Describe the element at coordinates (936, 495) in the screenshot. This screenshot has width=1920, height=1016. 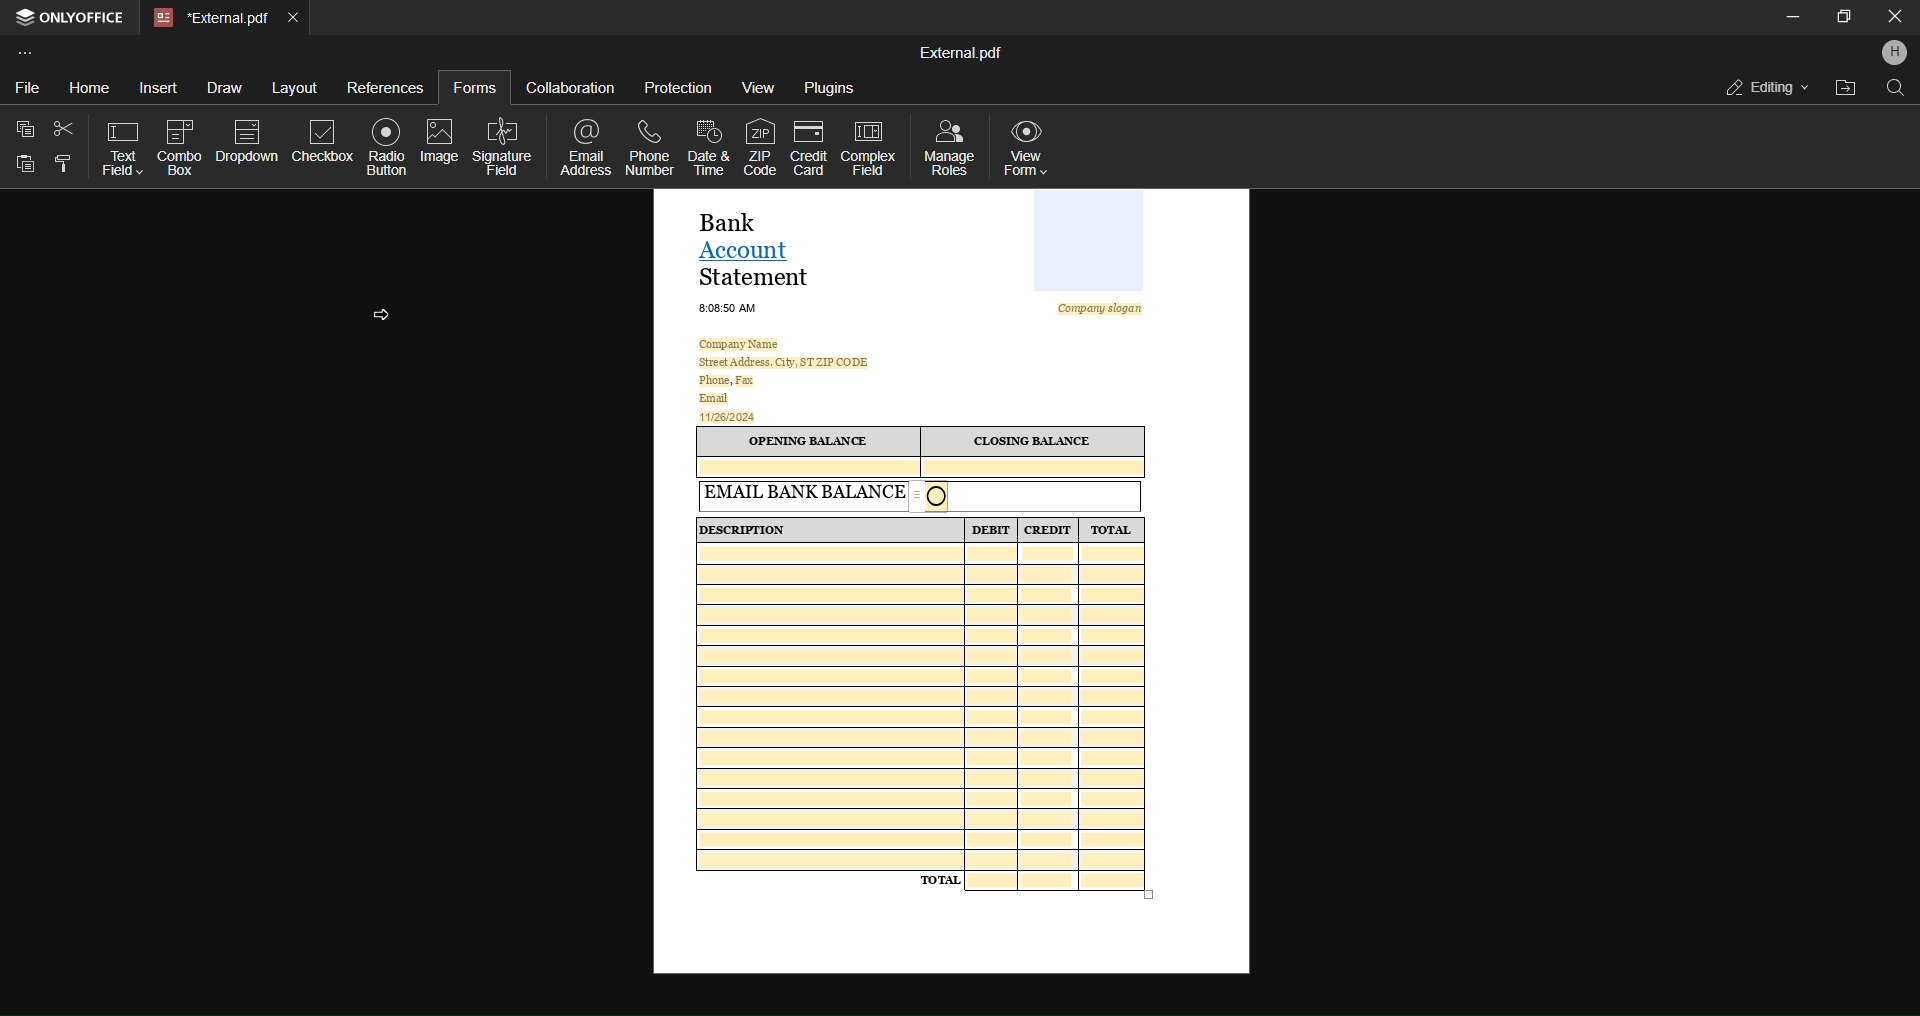
I see `Radio Button Added` at that location.